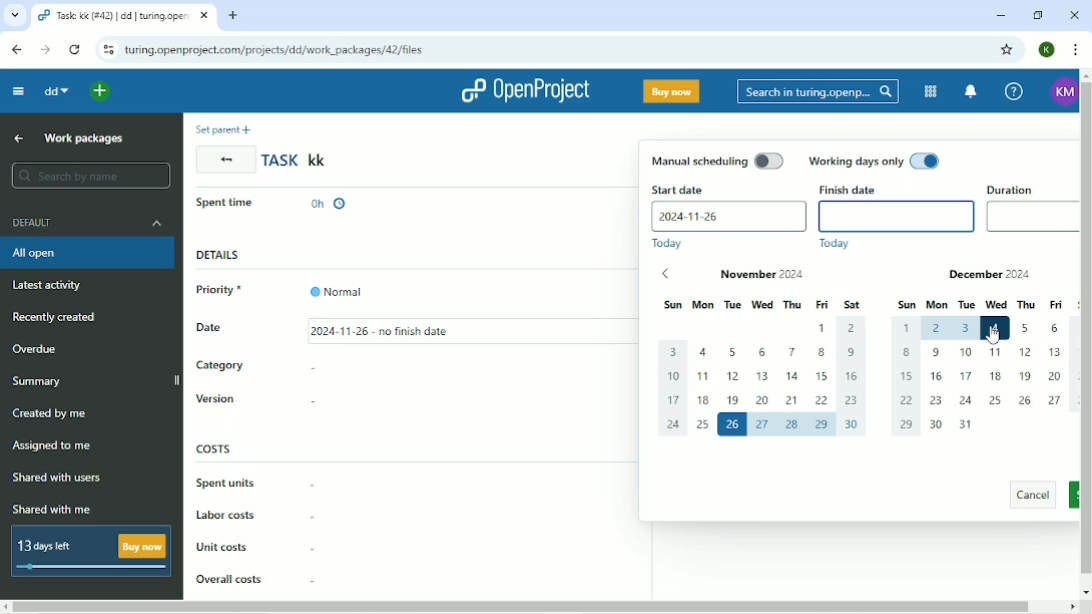 Image resolution: width=1092 pixels, height=614 pixels. Describe the element at coordinates (103, 92) in the screenshot. I see `Open quick add menu` at that location.